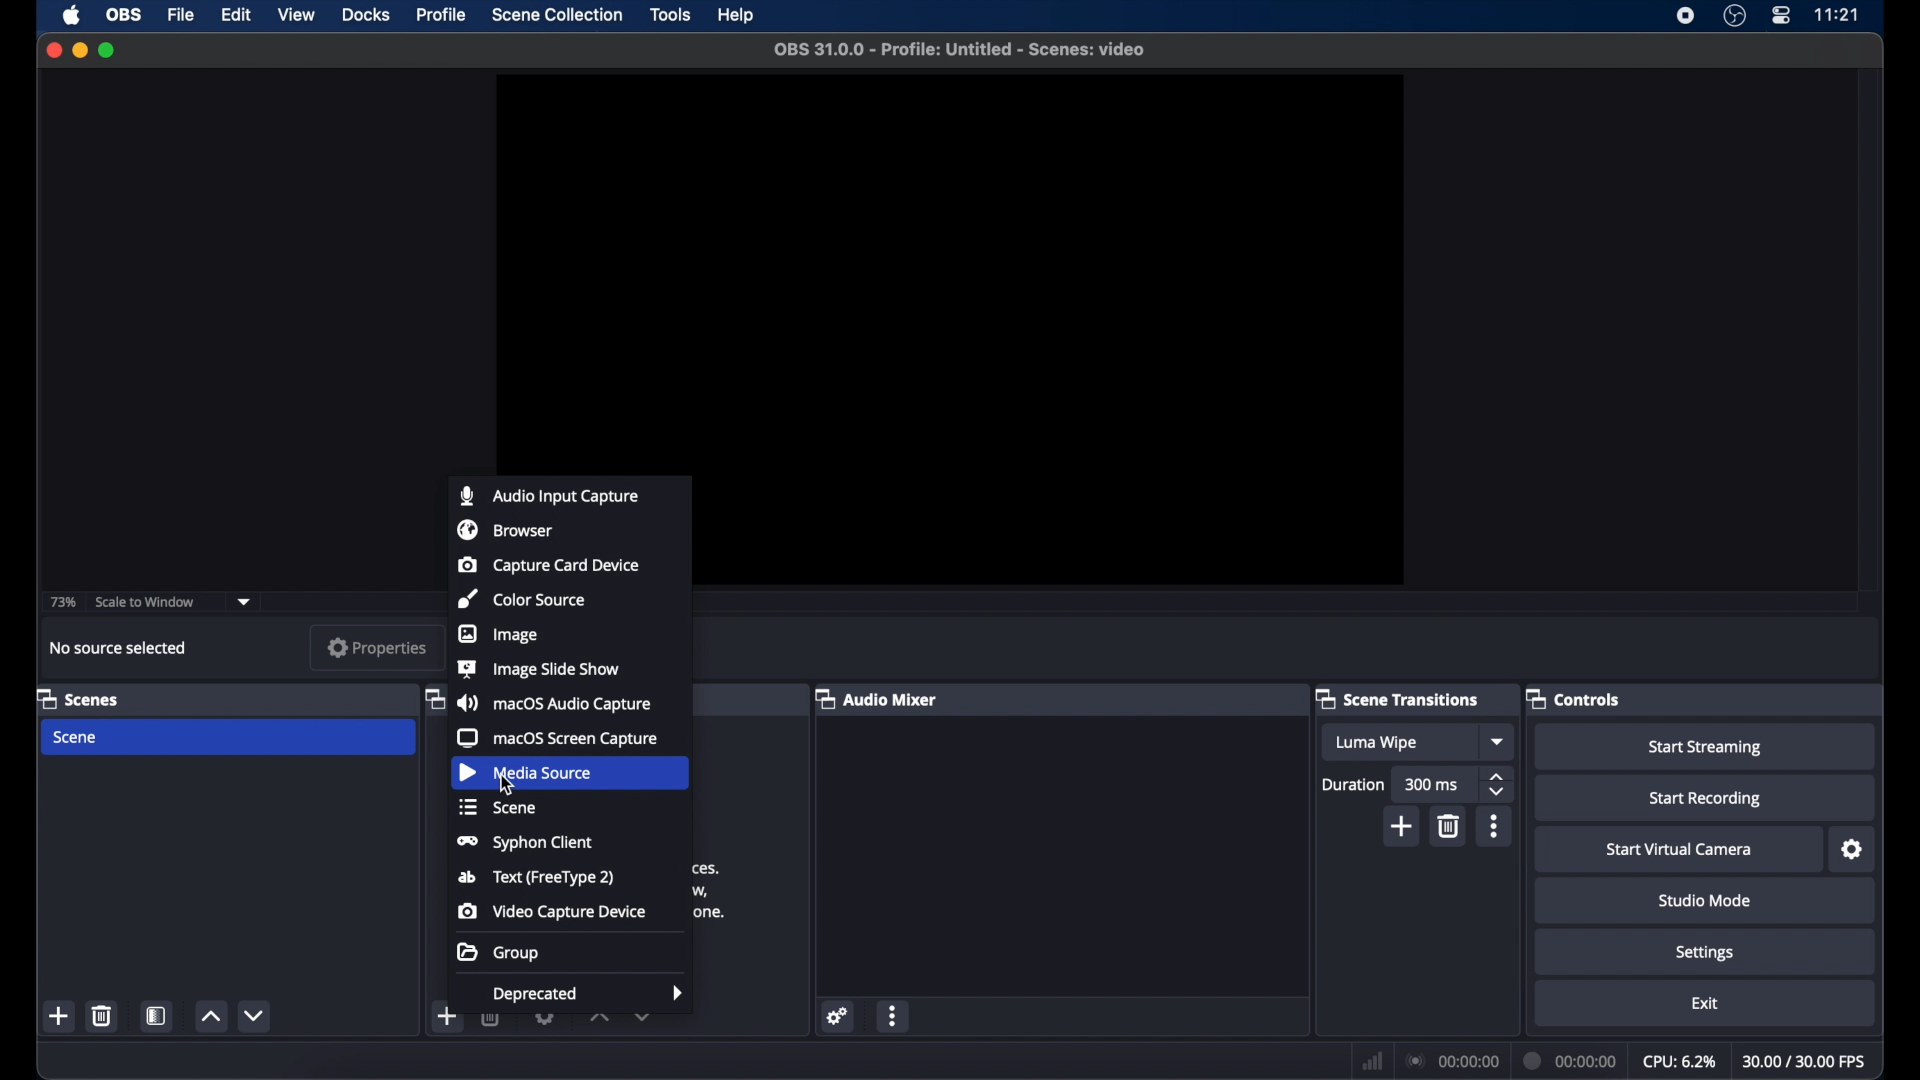 The image size is (1920, 1080). I want to click on text, so click(535, 879).